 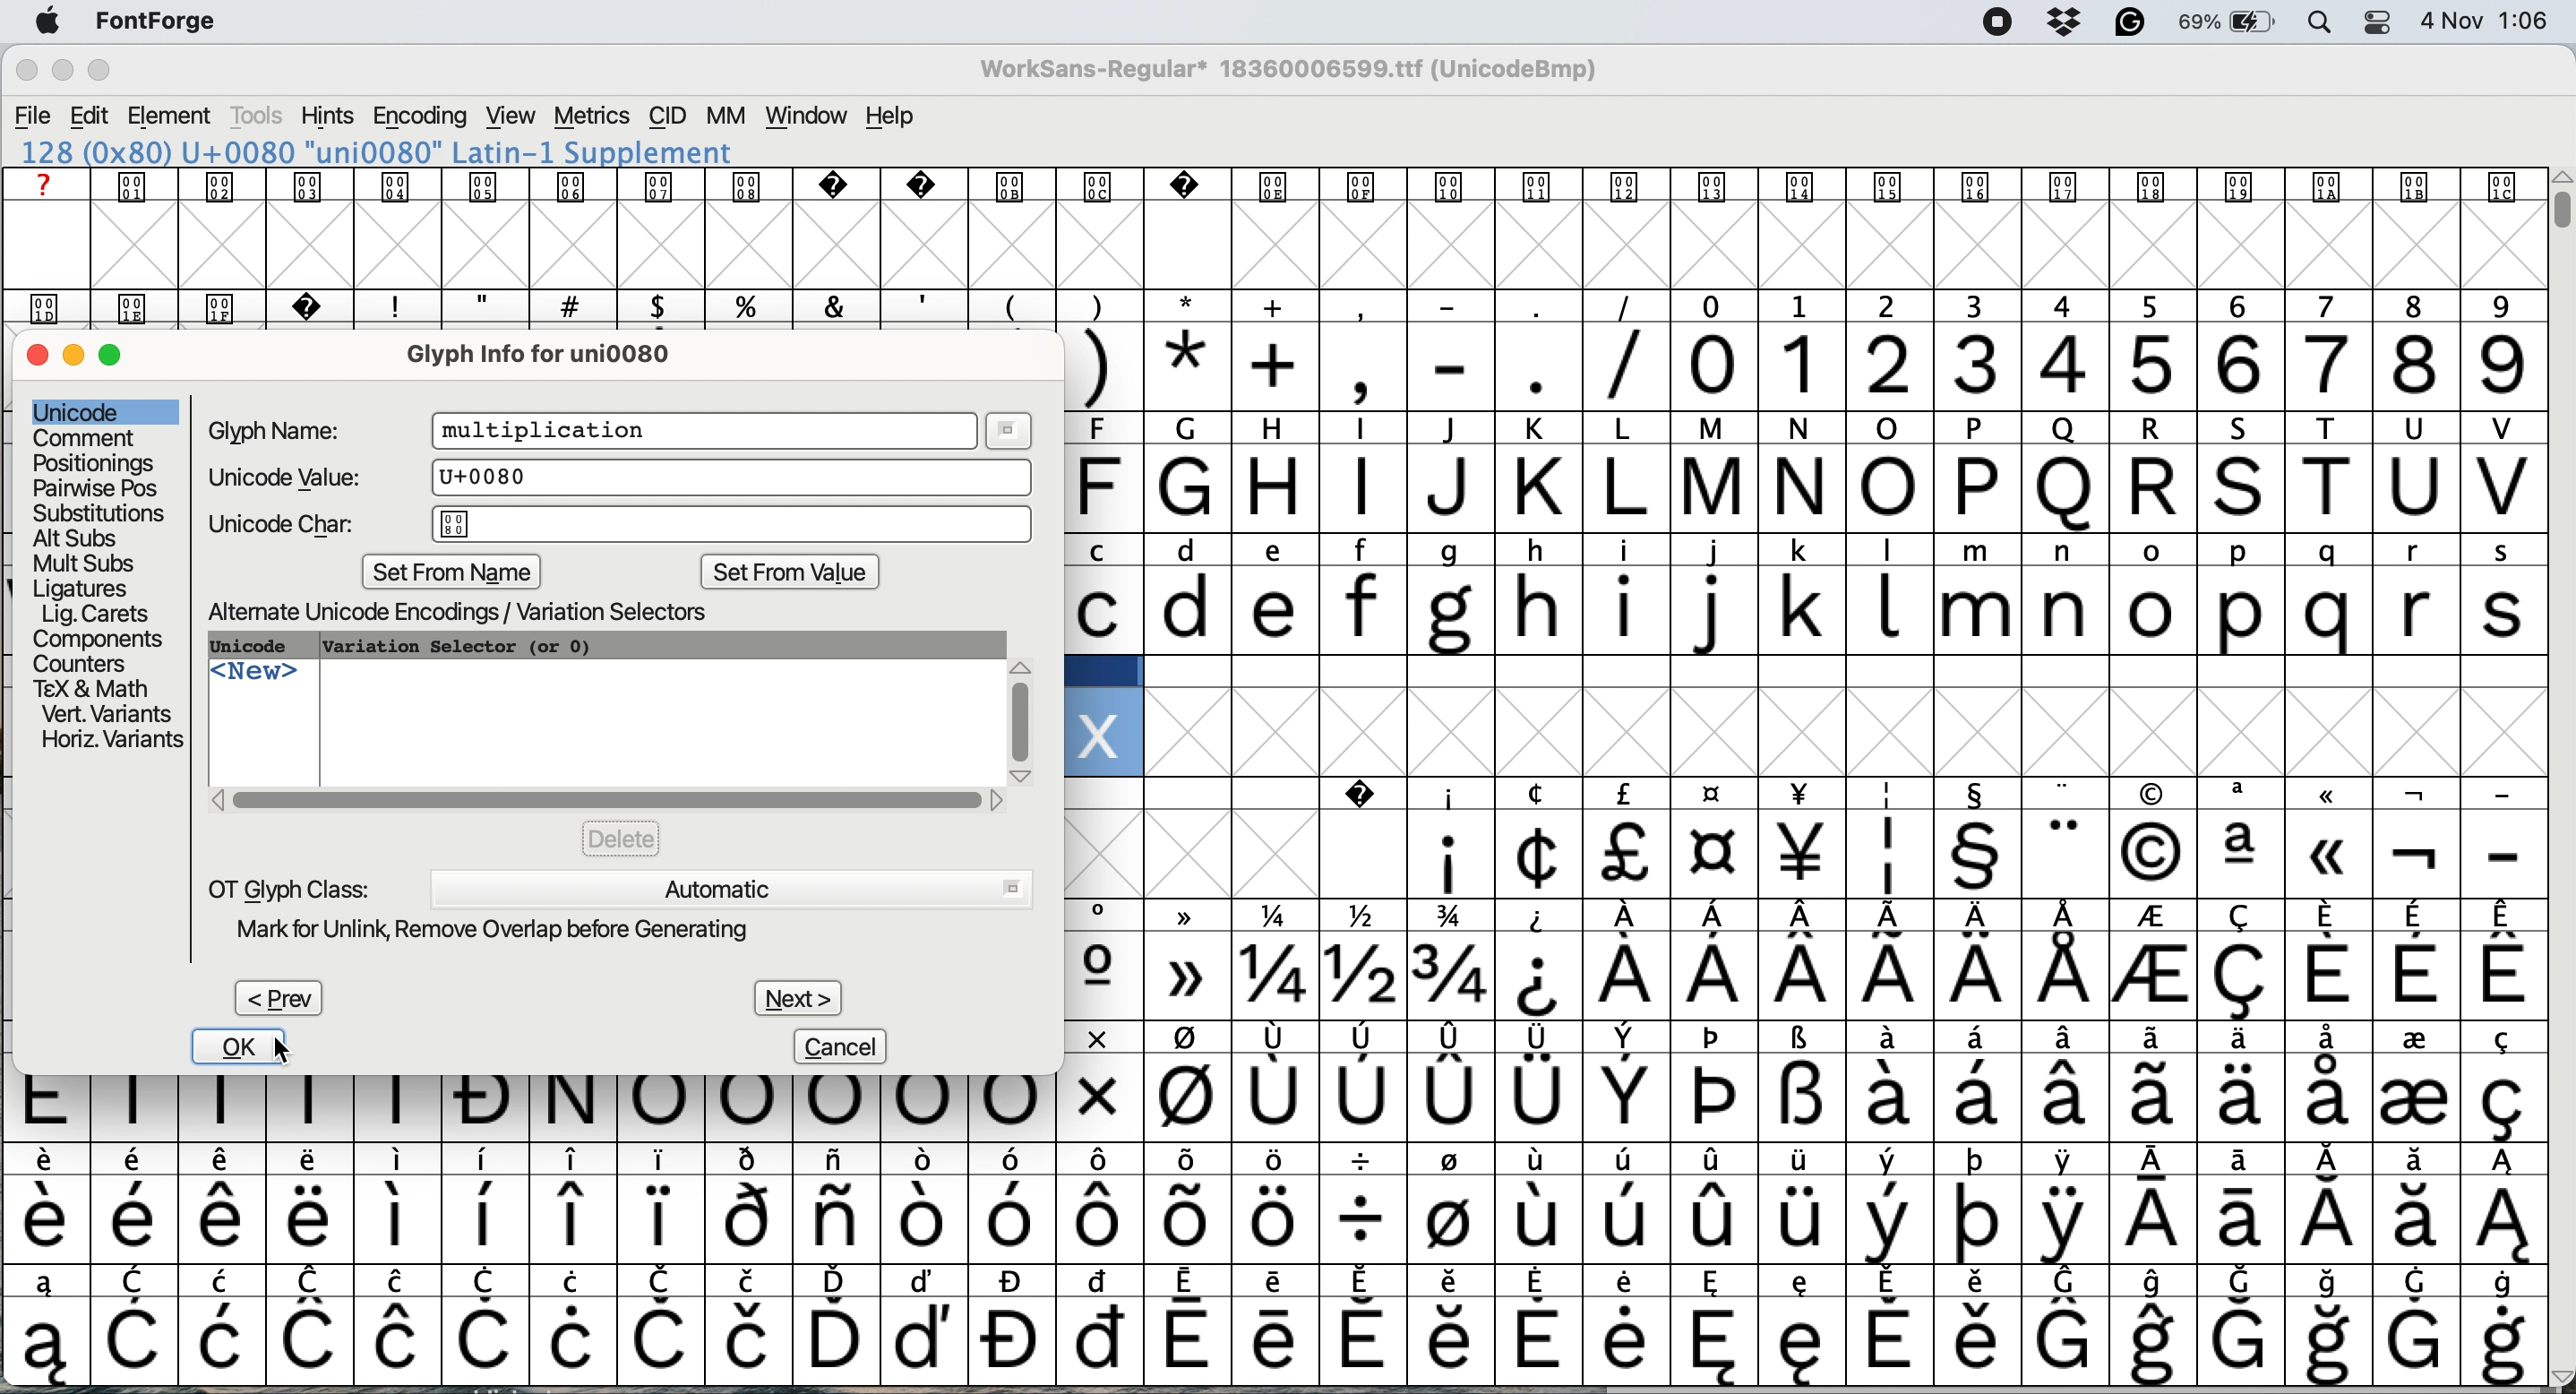 What do you see at coordinates (1274, 1161) in the screenshot?
I see `special characters` at bounding box center [1274, 1161].